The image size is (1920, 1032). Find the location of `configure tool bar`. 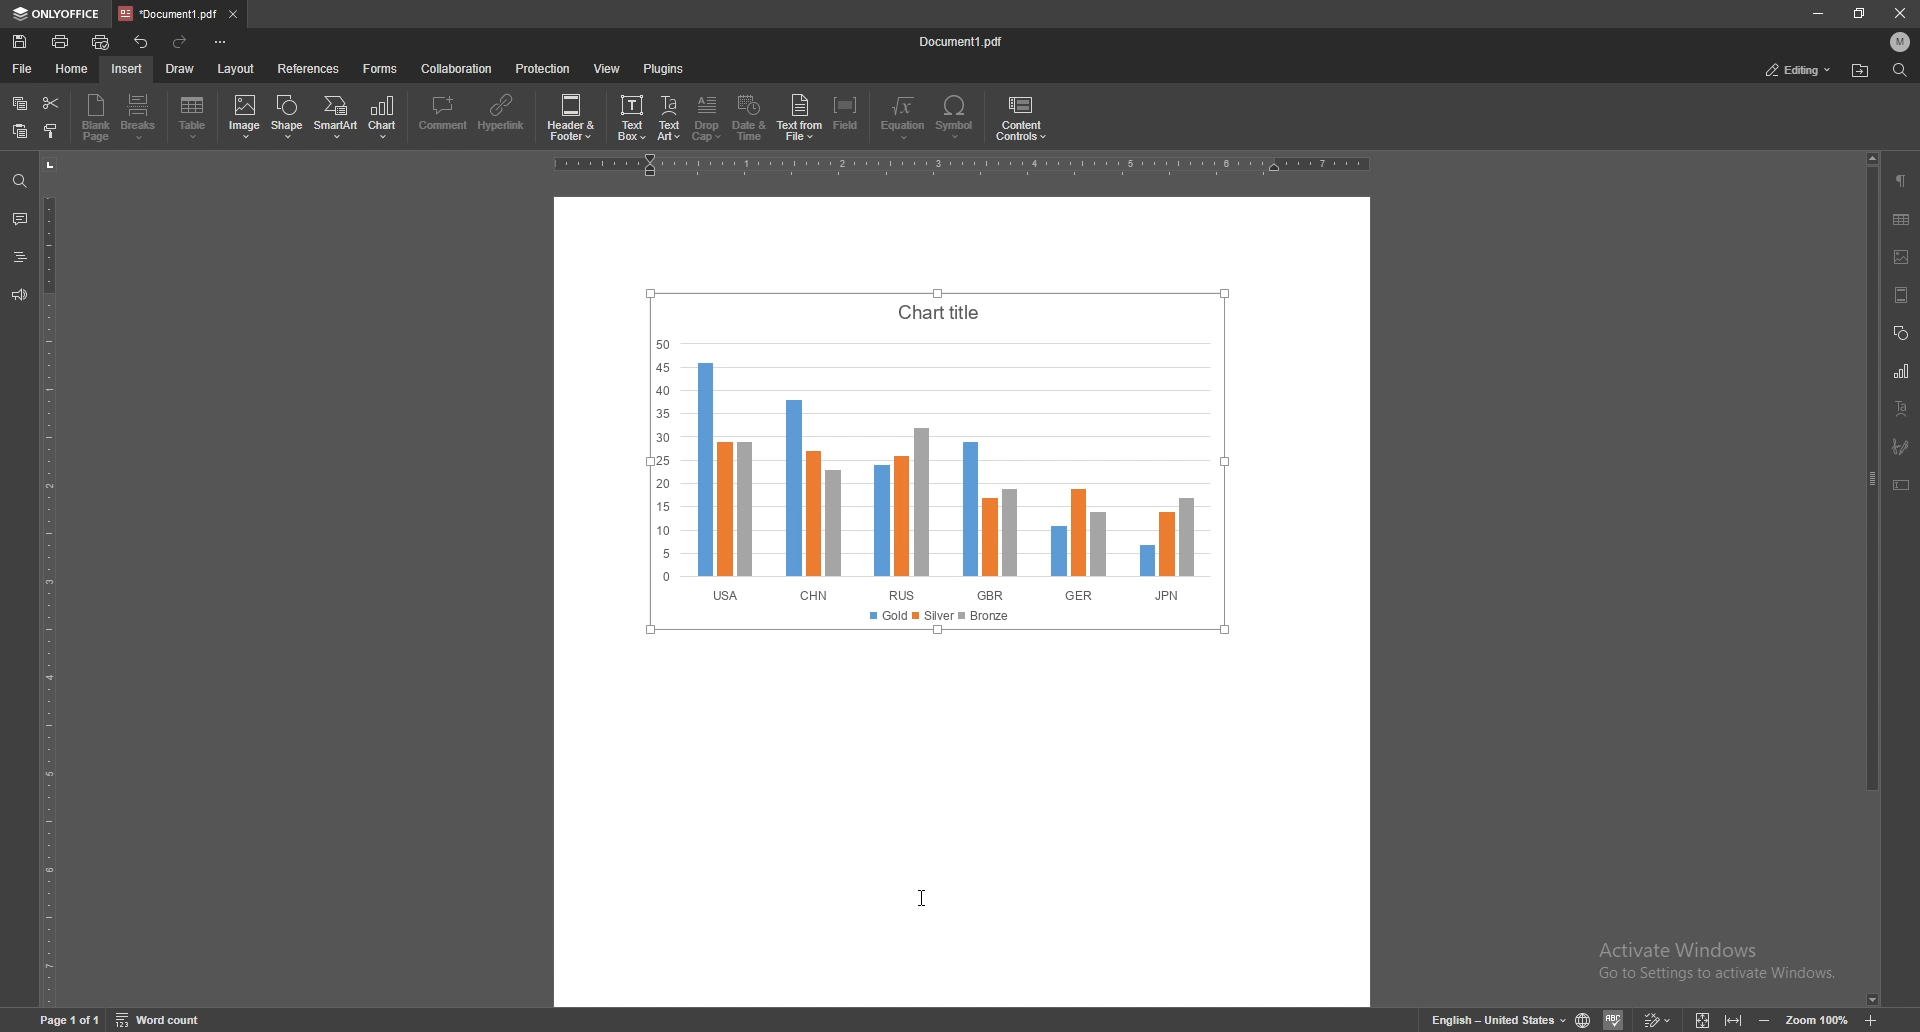

configure tool bar is located at coordinates (223, 42).